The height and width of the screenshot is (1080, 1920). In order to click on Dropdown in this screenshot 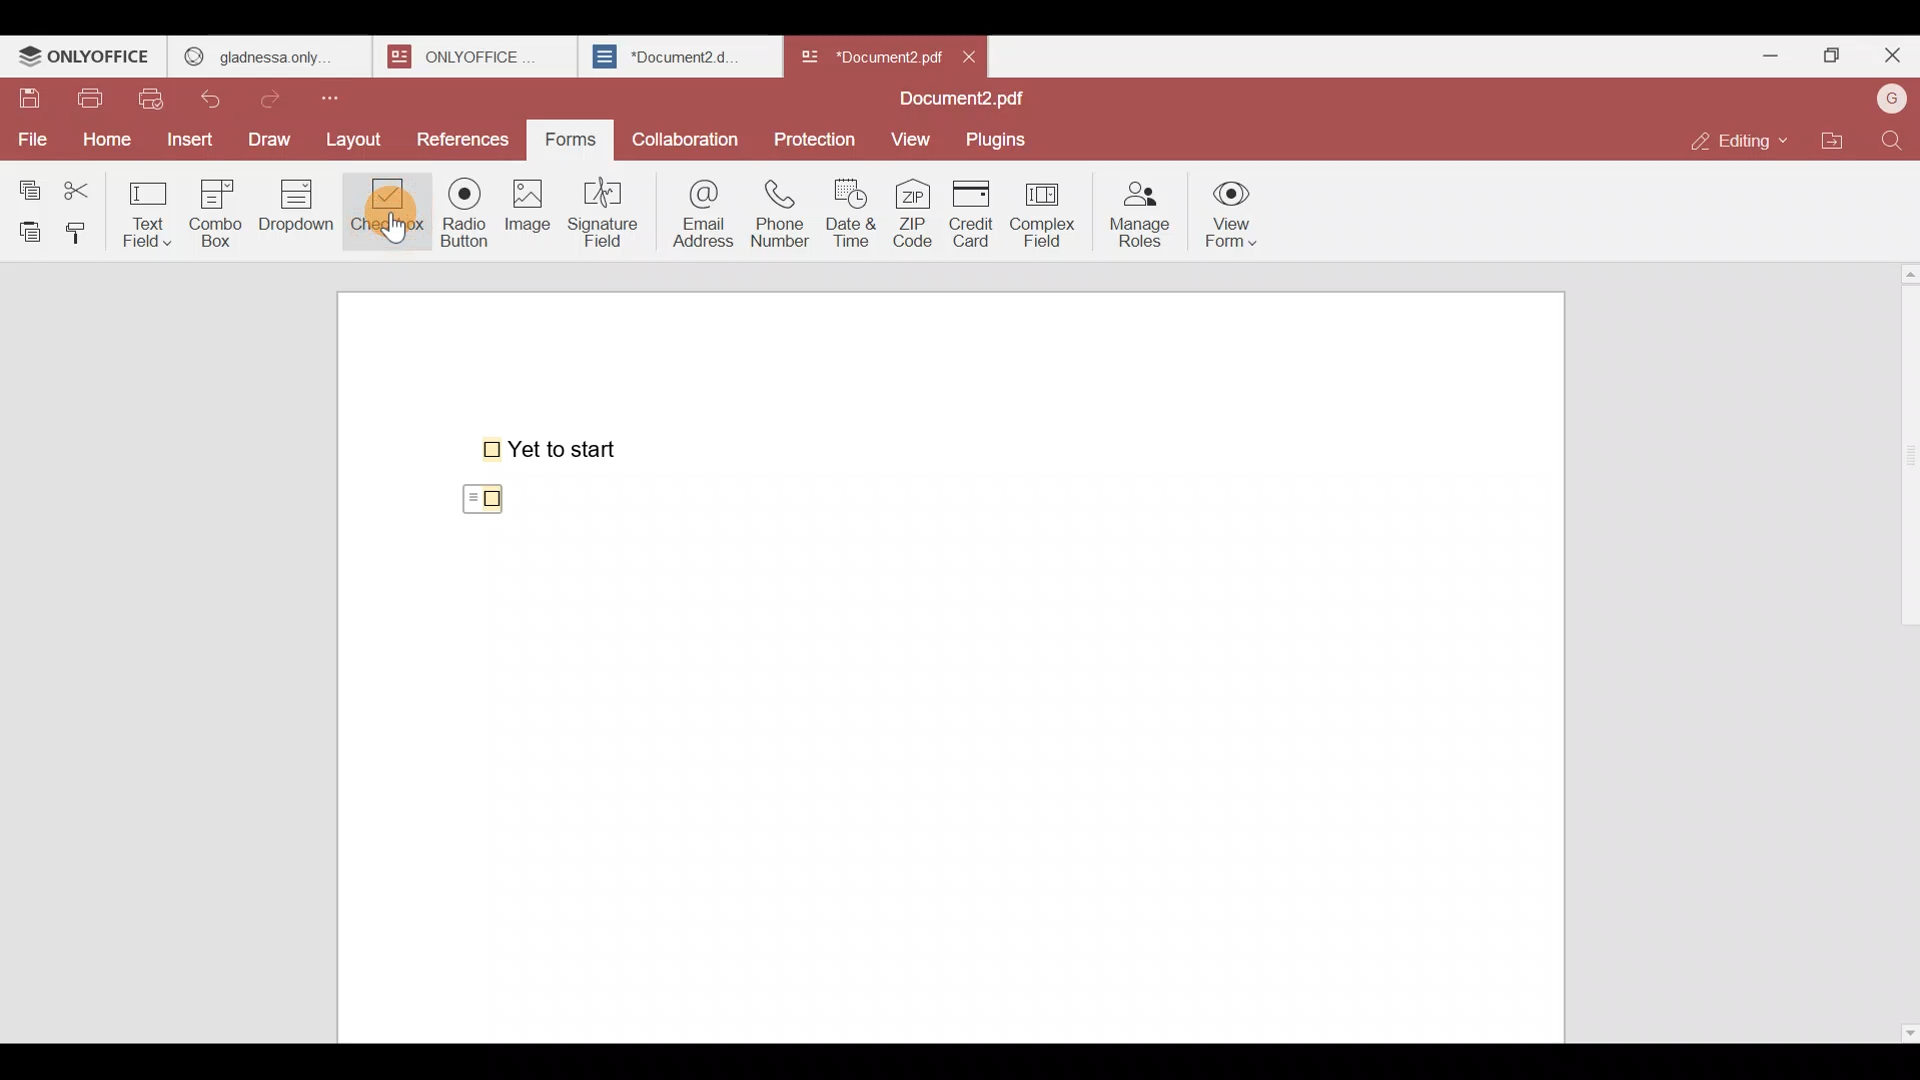, I will do `click(300, 214)`.